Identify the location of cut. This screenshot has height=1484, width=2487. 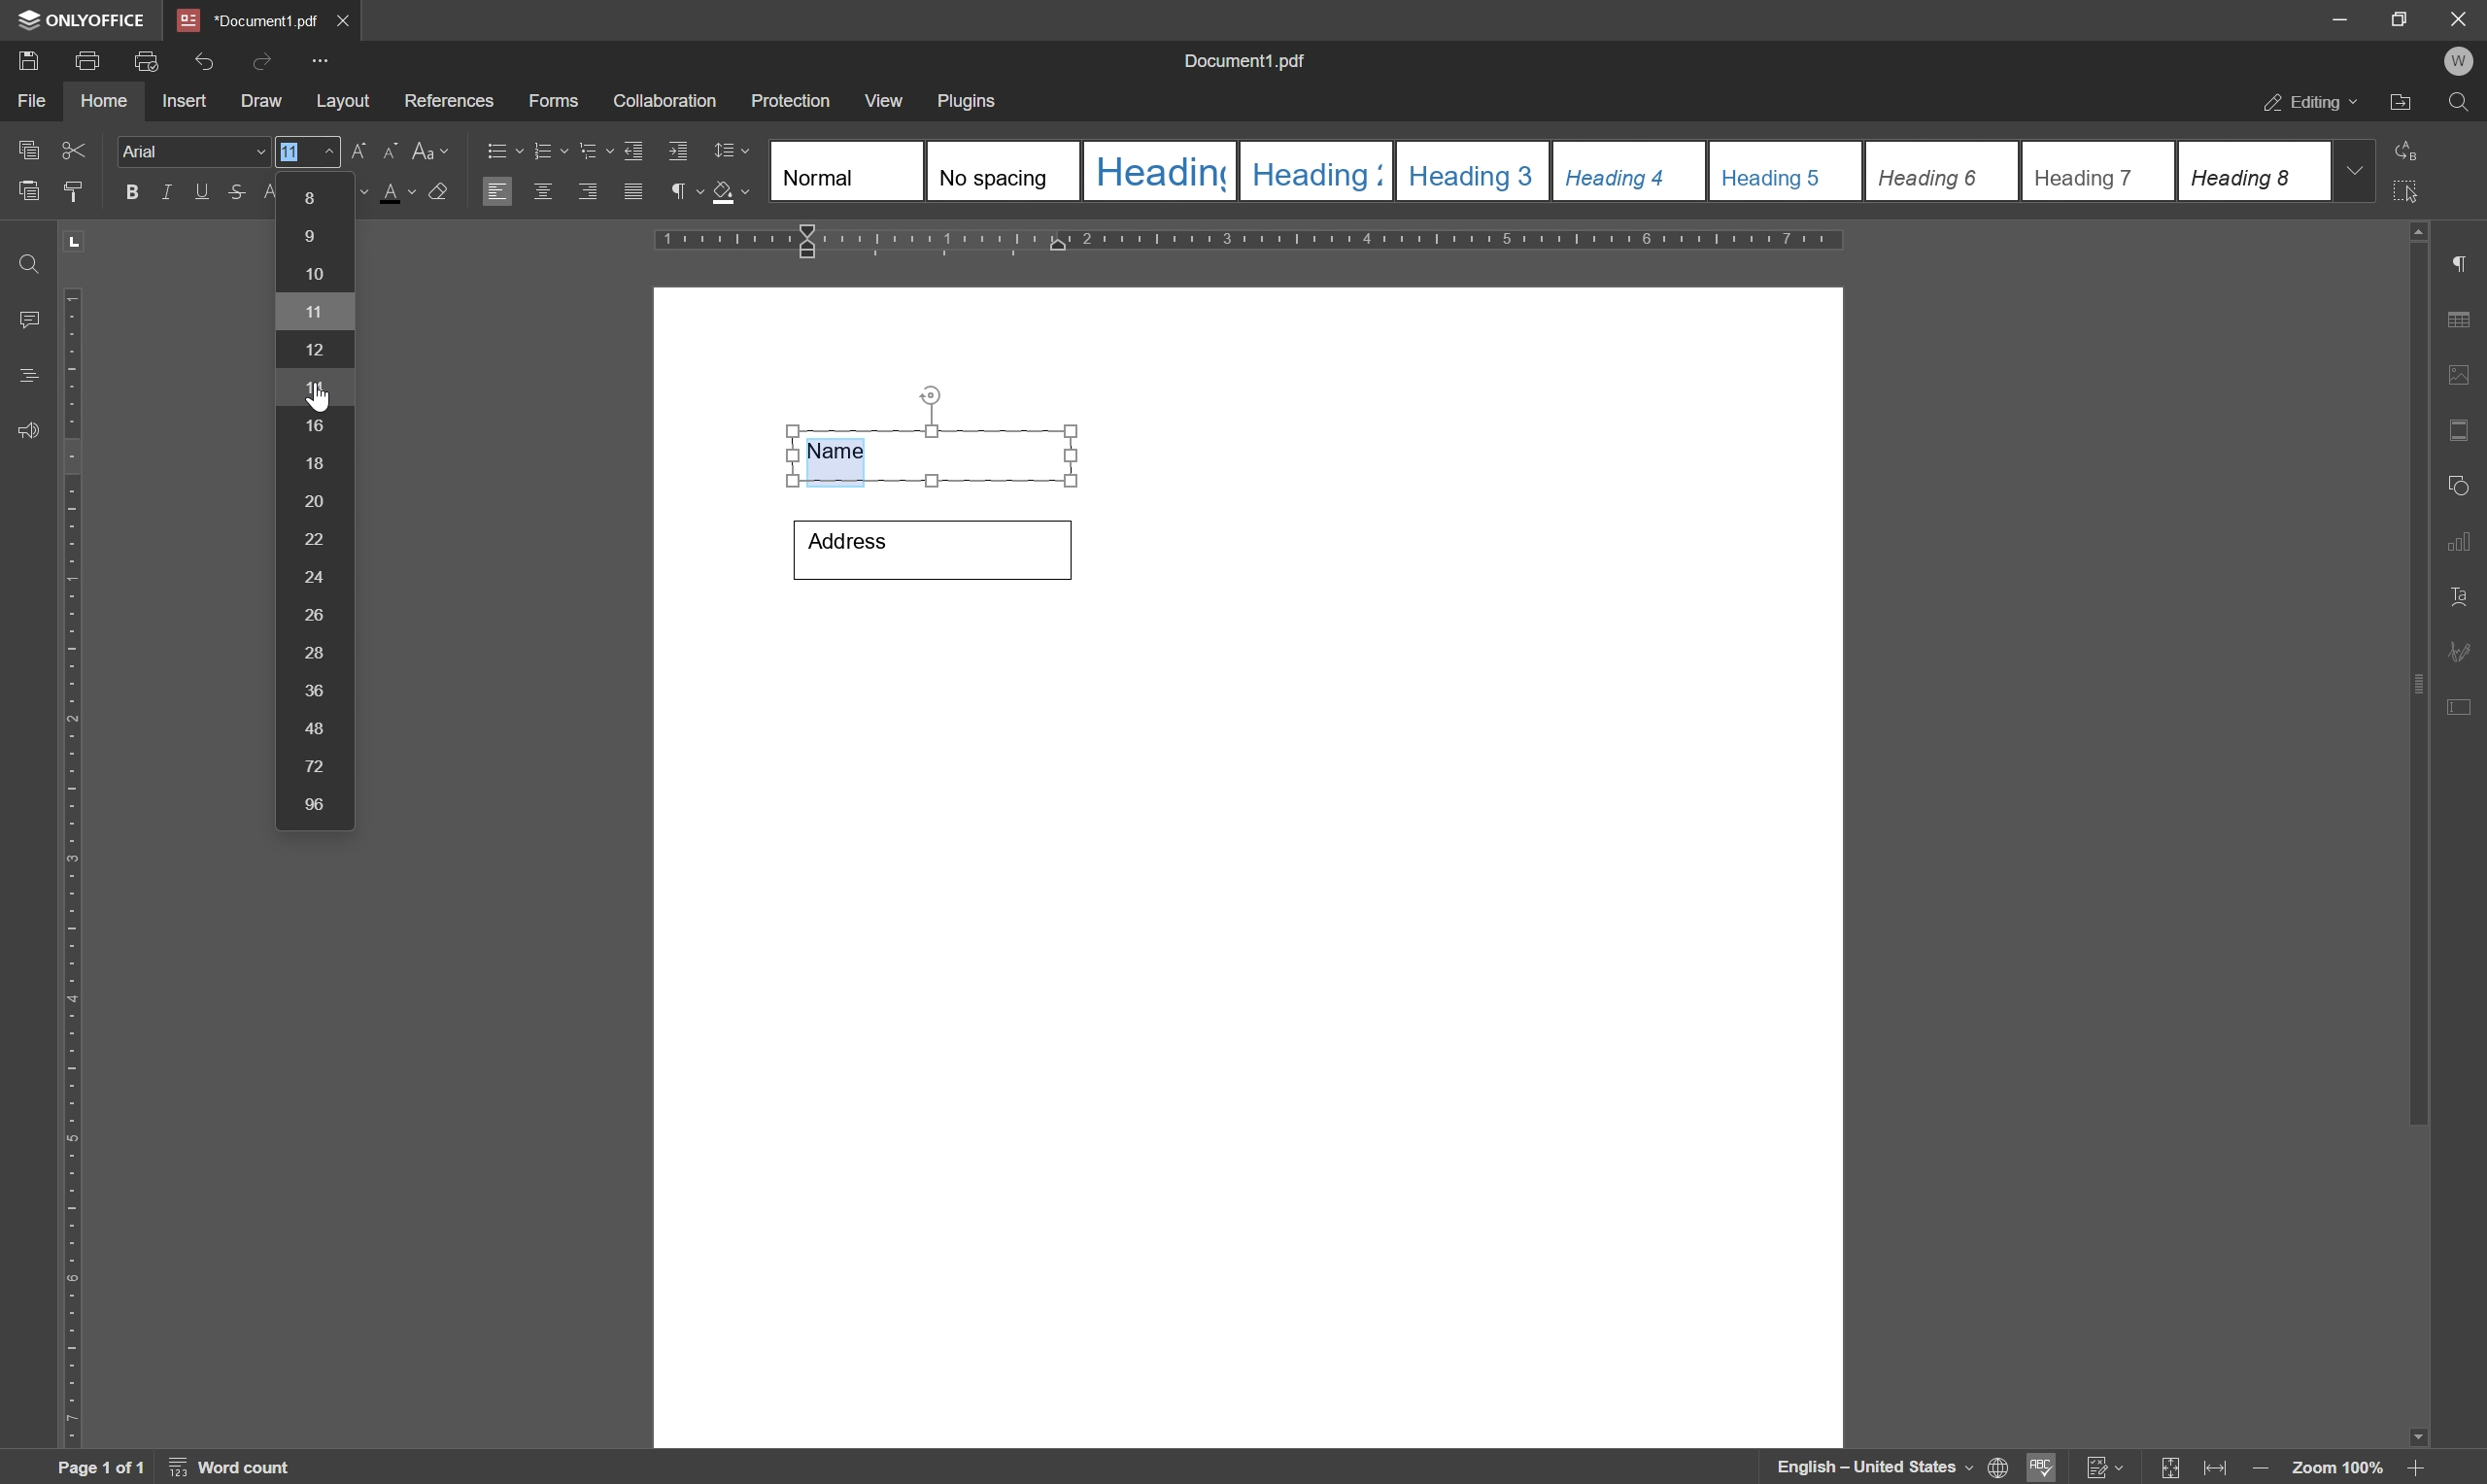
(73, 148).